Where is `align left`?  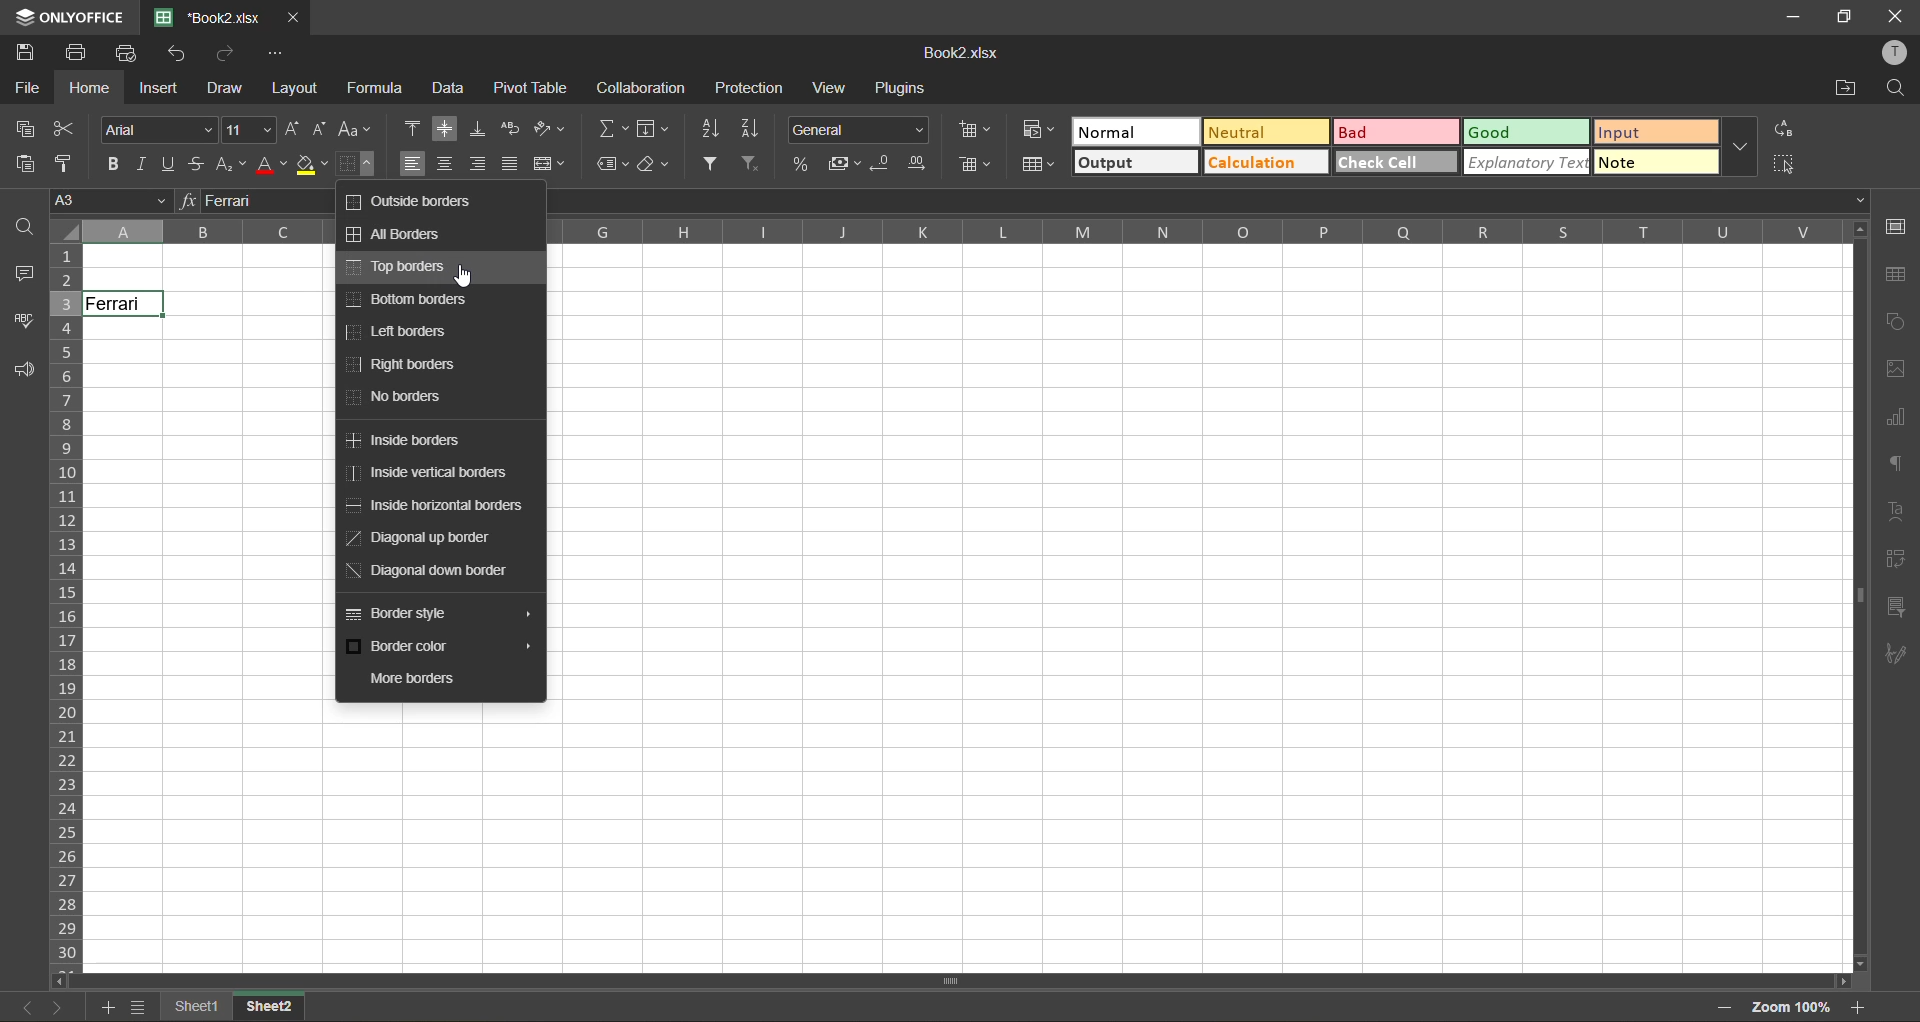
align left is located at coordinates (413, 164).